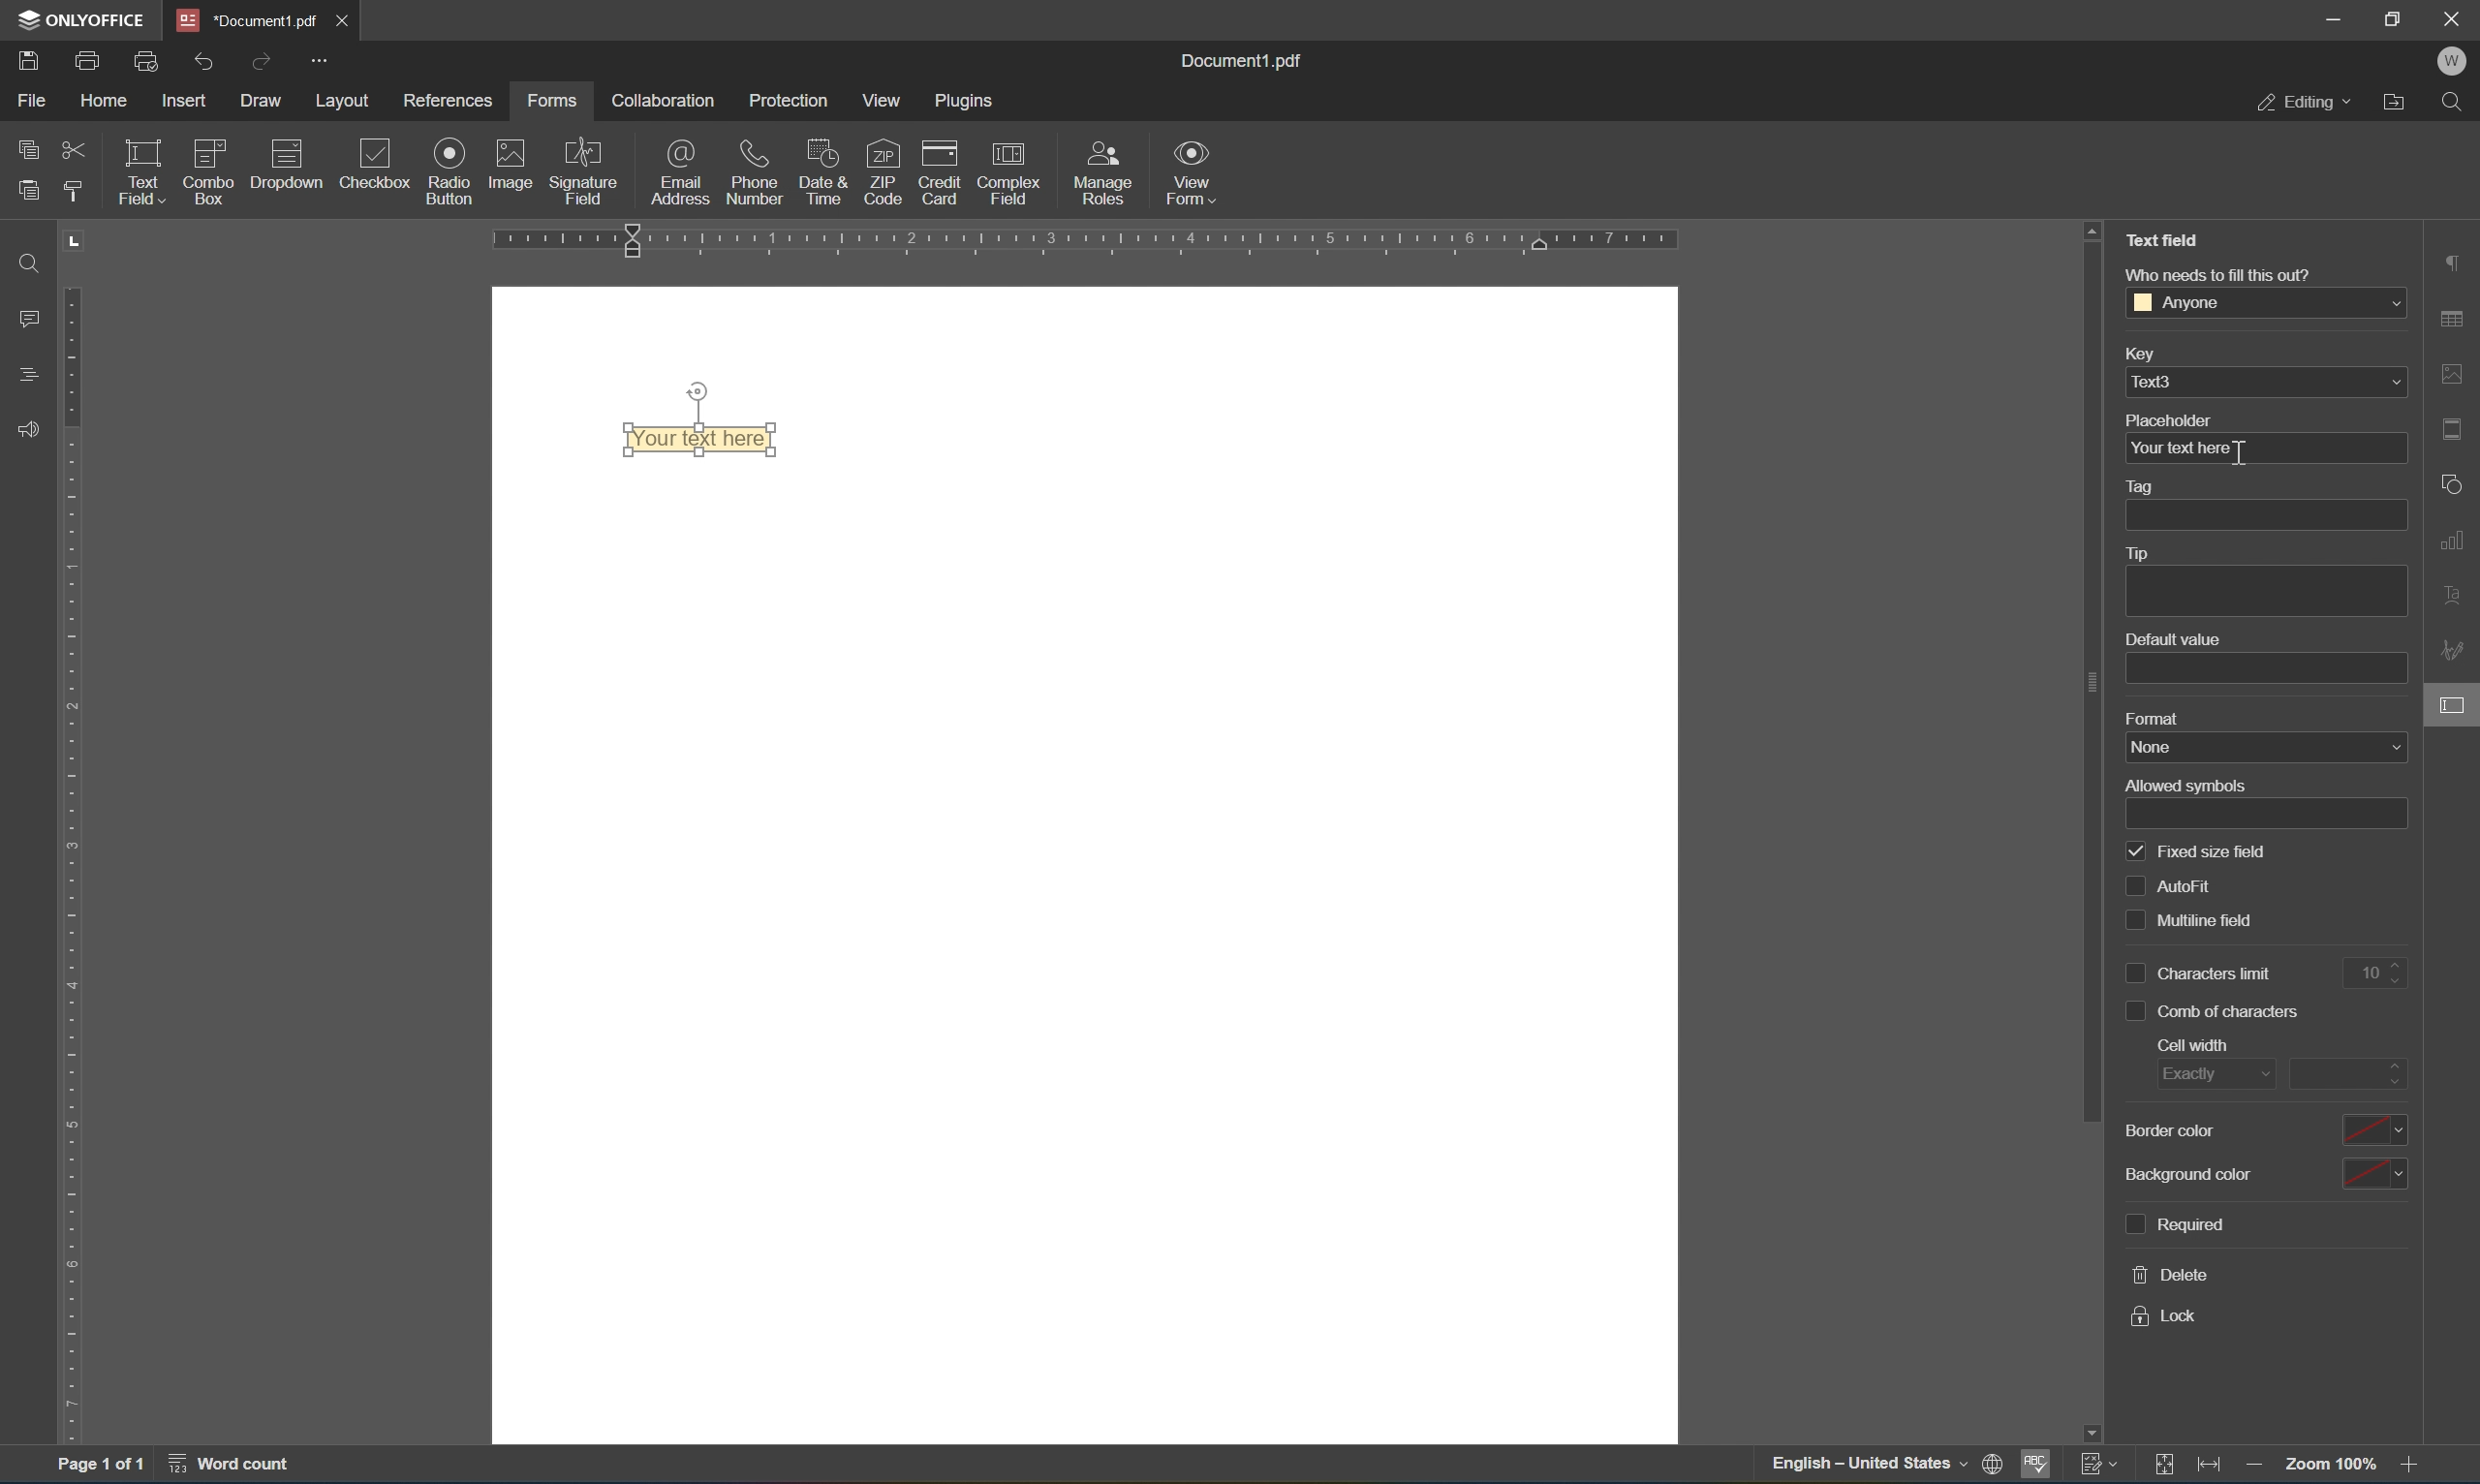 This screenshot has height=1484, width=2480. Describe the element at coordinates (85, 17) in the screenshot. I see `onlyoffice` at that location.